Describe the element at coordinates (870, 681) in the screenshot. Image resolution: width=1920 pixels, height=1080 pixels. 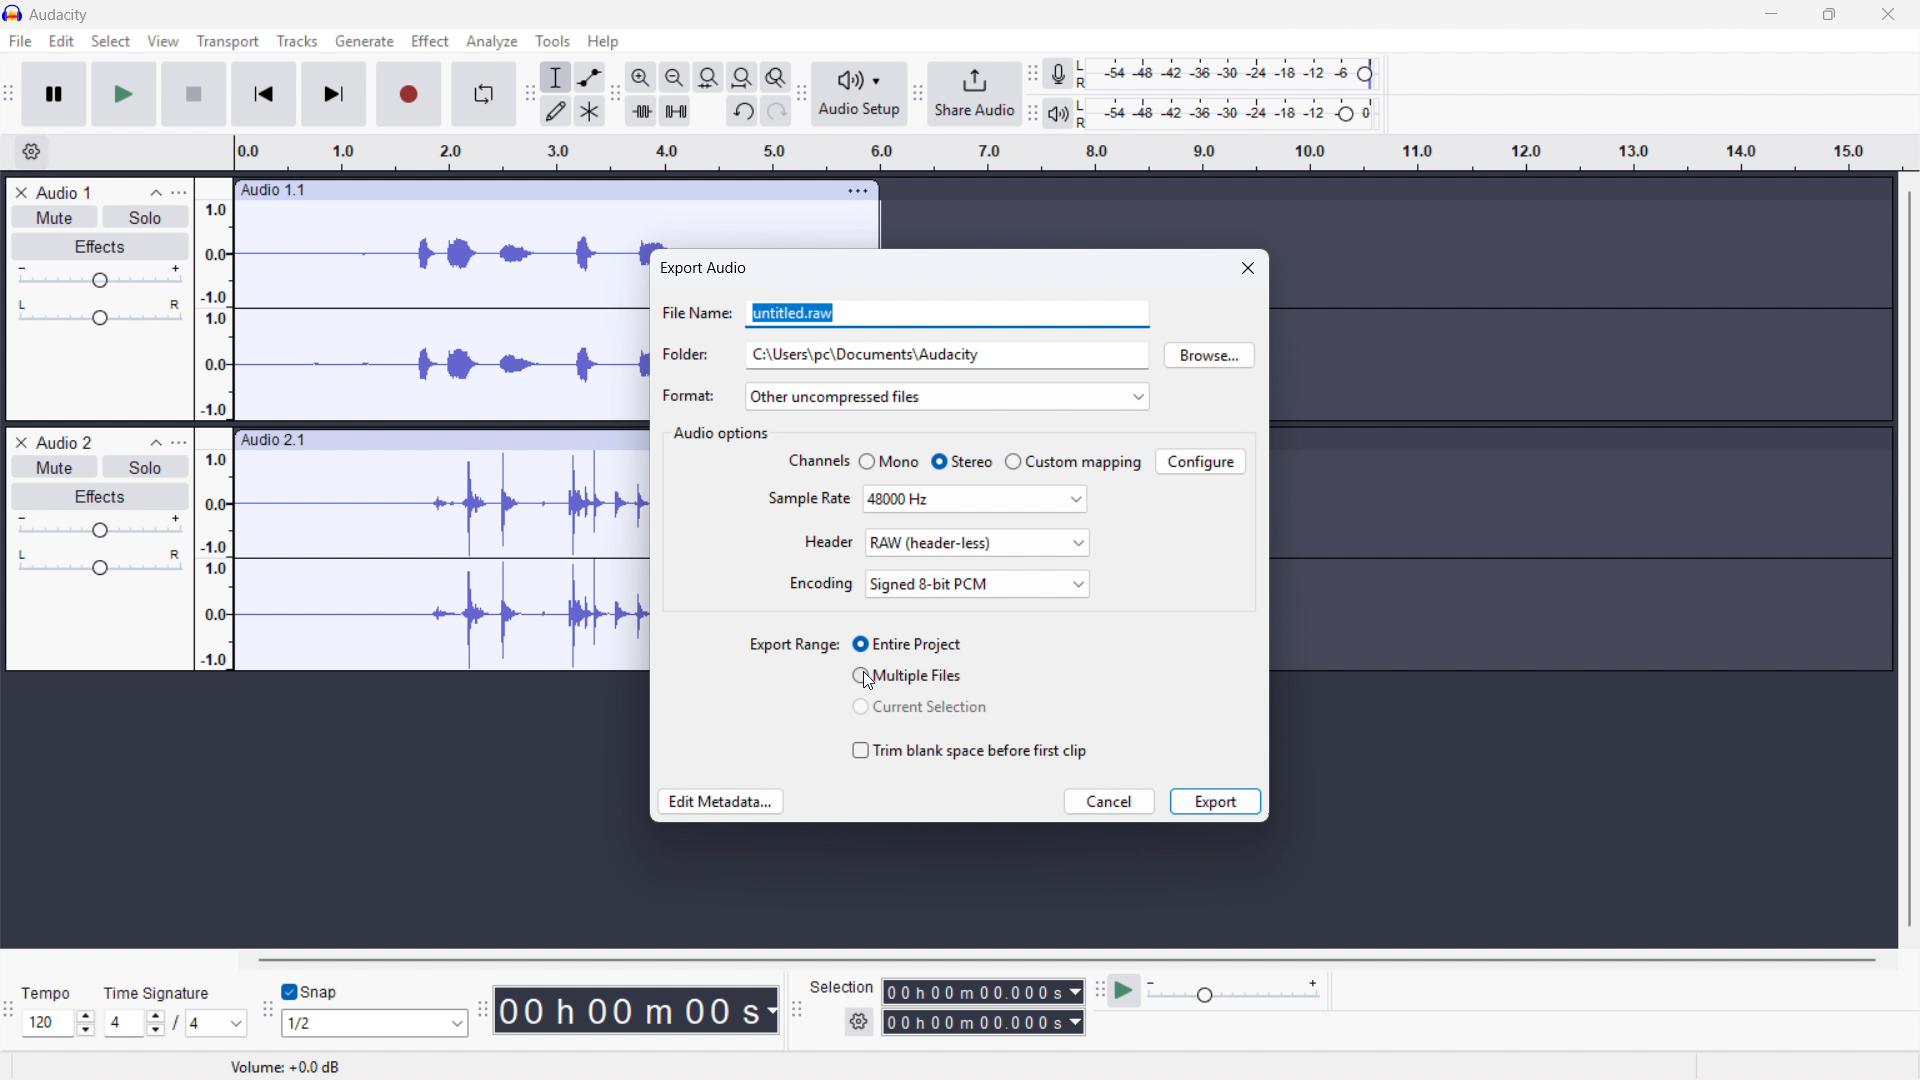
I see `cursor ` at that location.